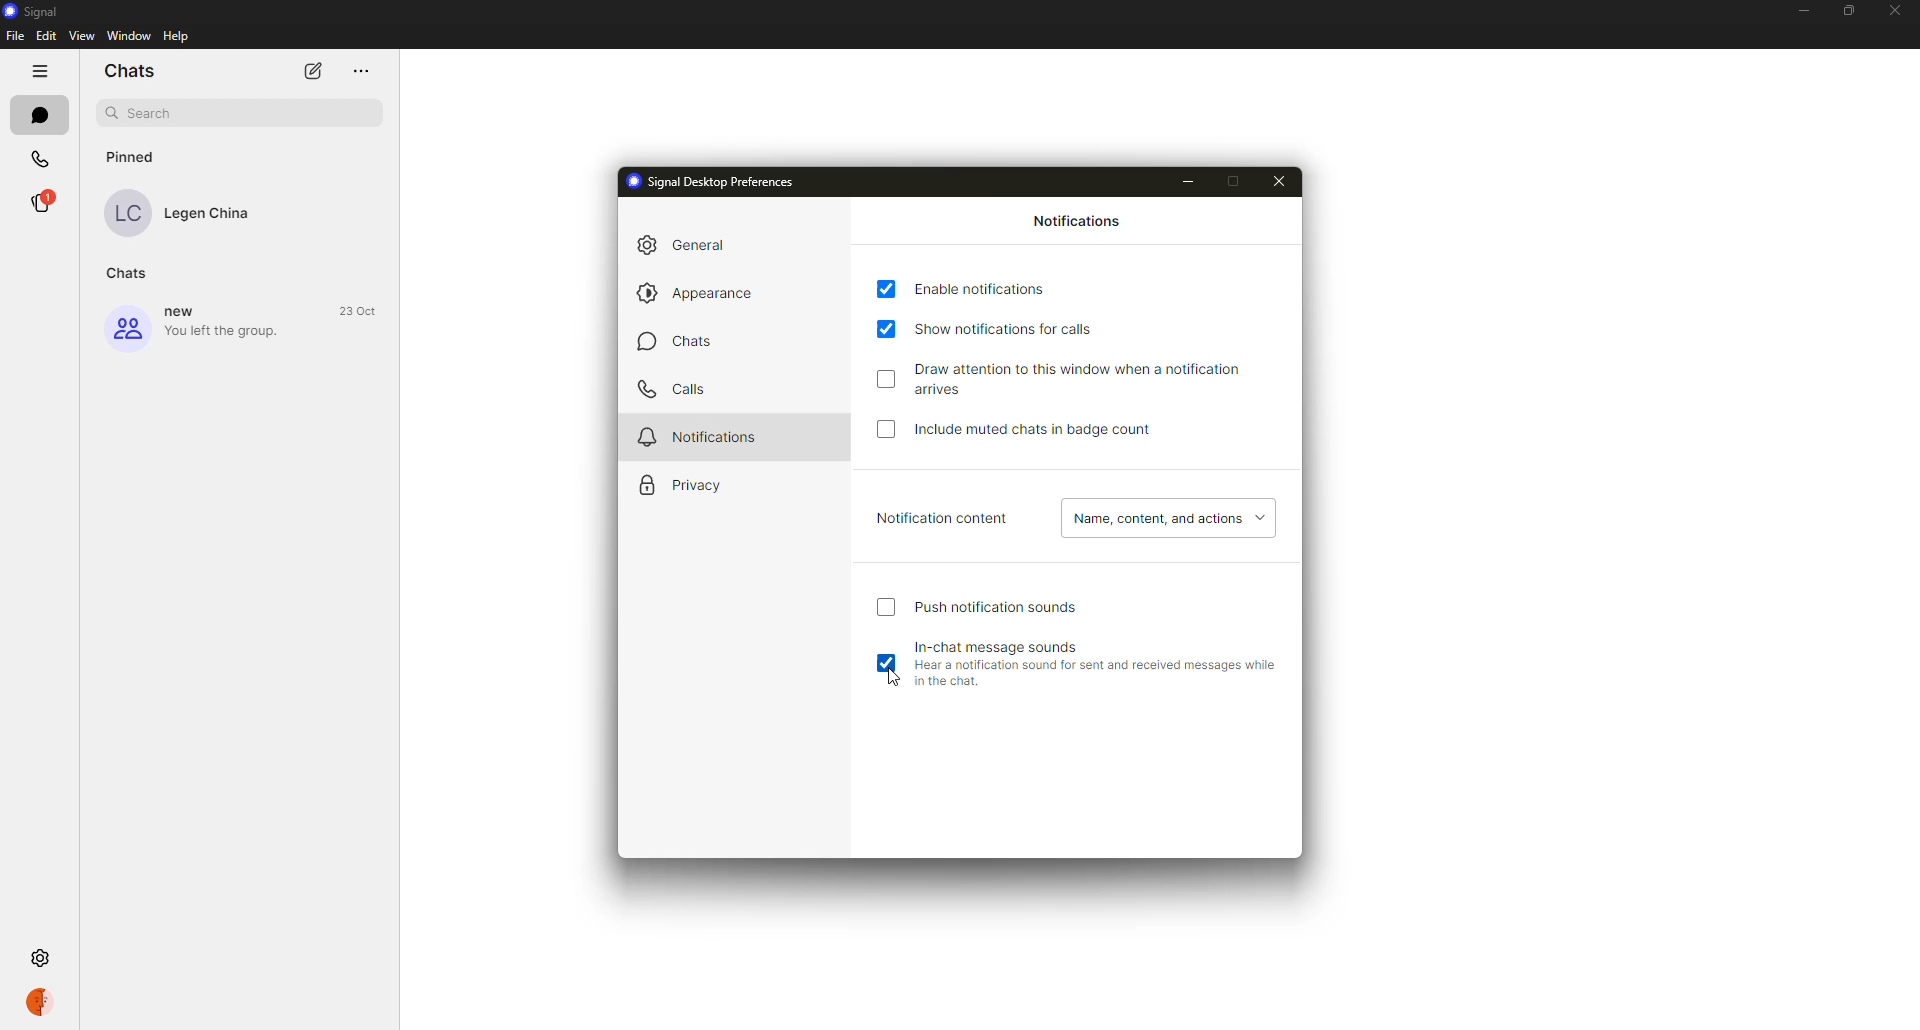 This screenshot has height=1030, width=1920. What do you see at coordinates (1095, 662) in the screenshot?
I see `in-chat message sounds` at bounding box center [1095, 662].